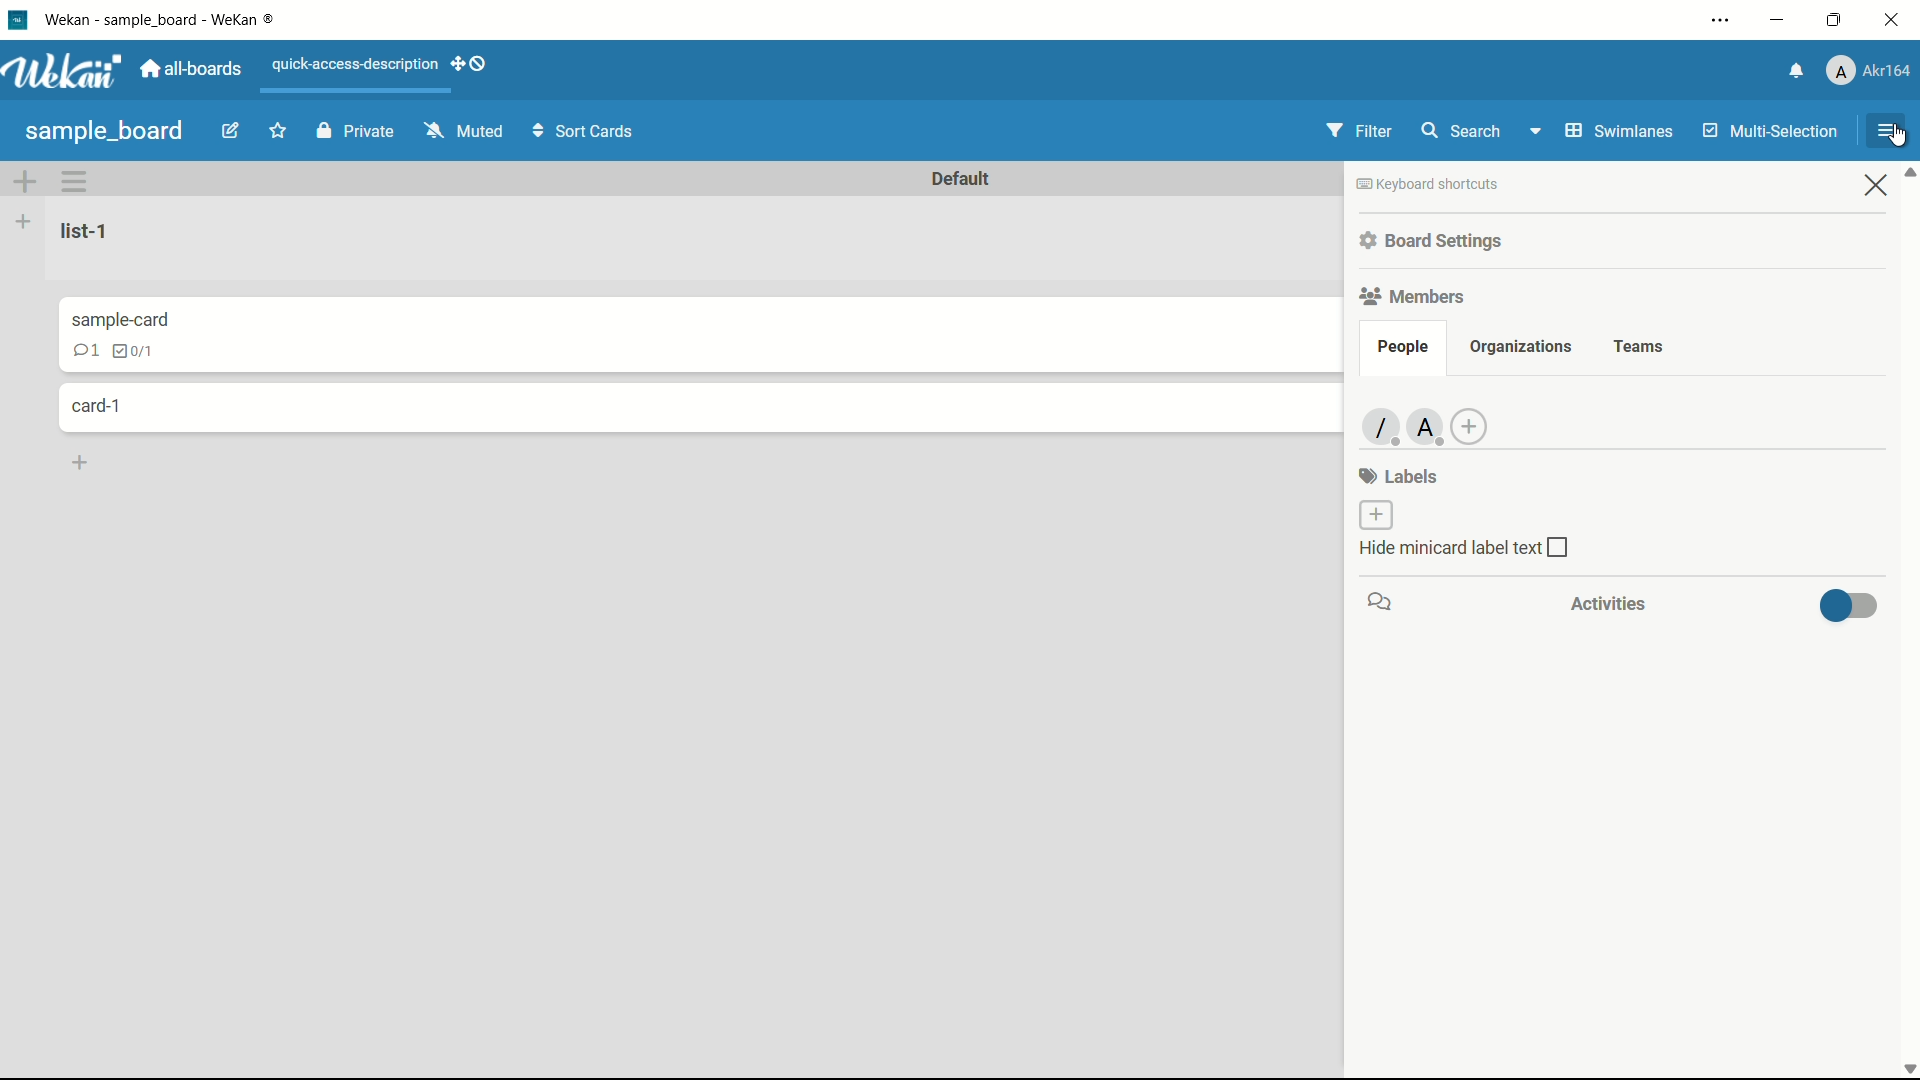  What do you see at coordinates (1895, 20) in the screenshot?
I see `close app` at bounding box center [1895, 20].